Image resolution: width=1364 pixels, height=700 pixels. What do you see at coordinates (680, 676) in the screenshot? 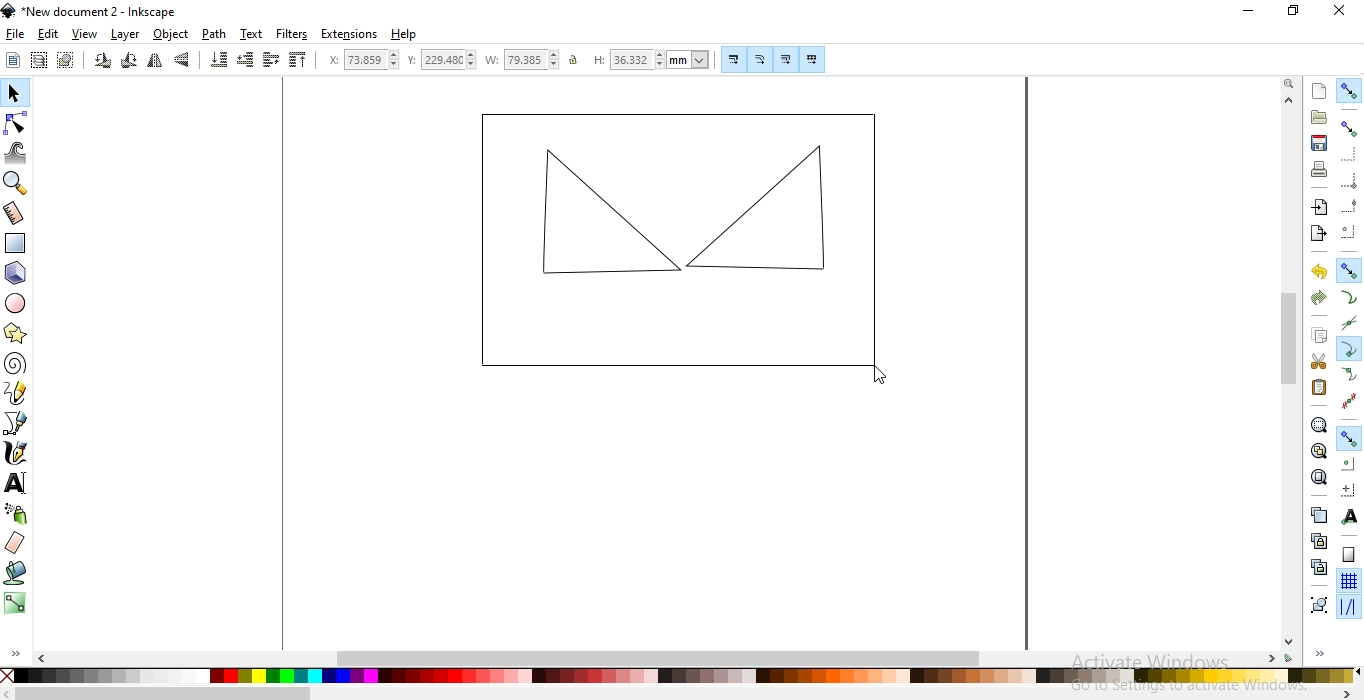
I see `color` at bounding box center [680, 676].